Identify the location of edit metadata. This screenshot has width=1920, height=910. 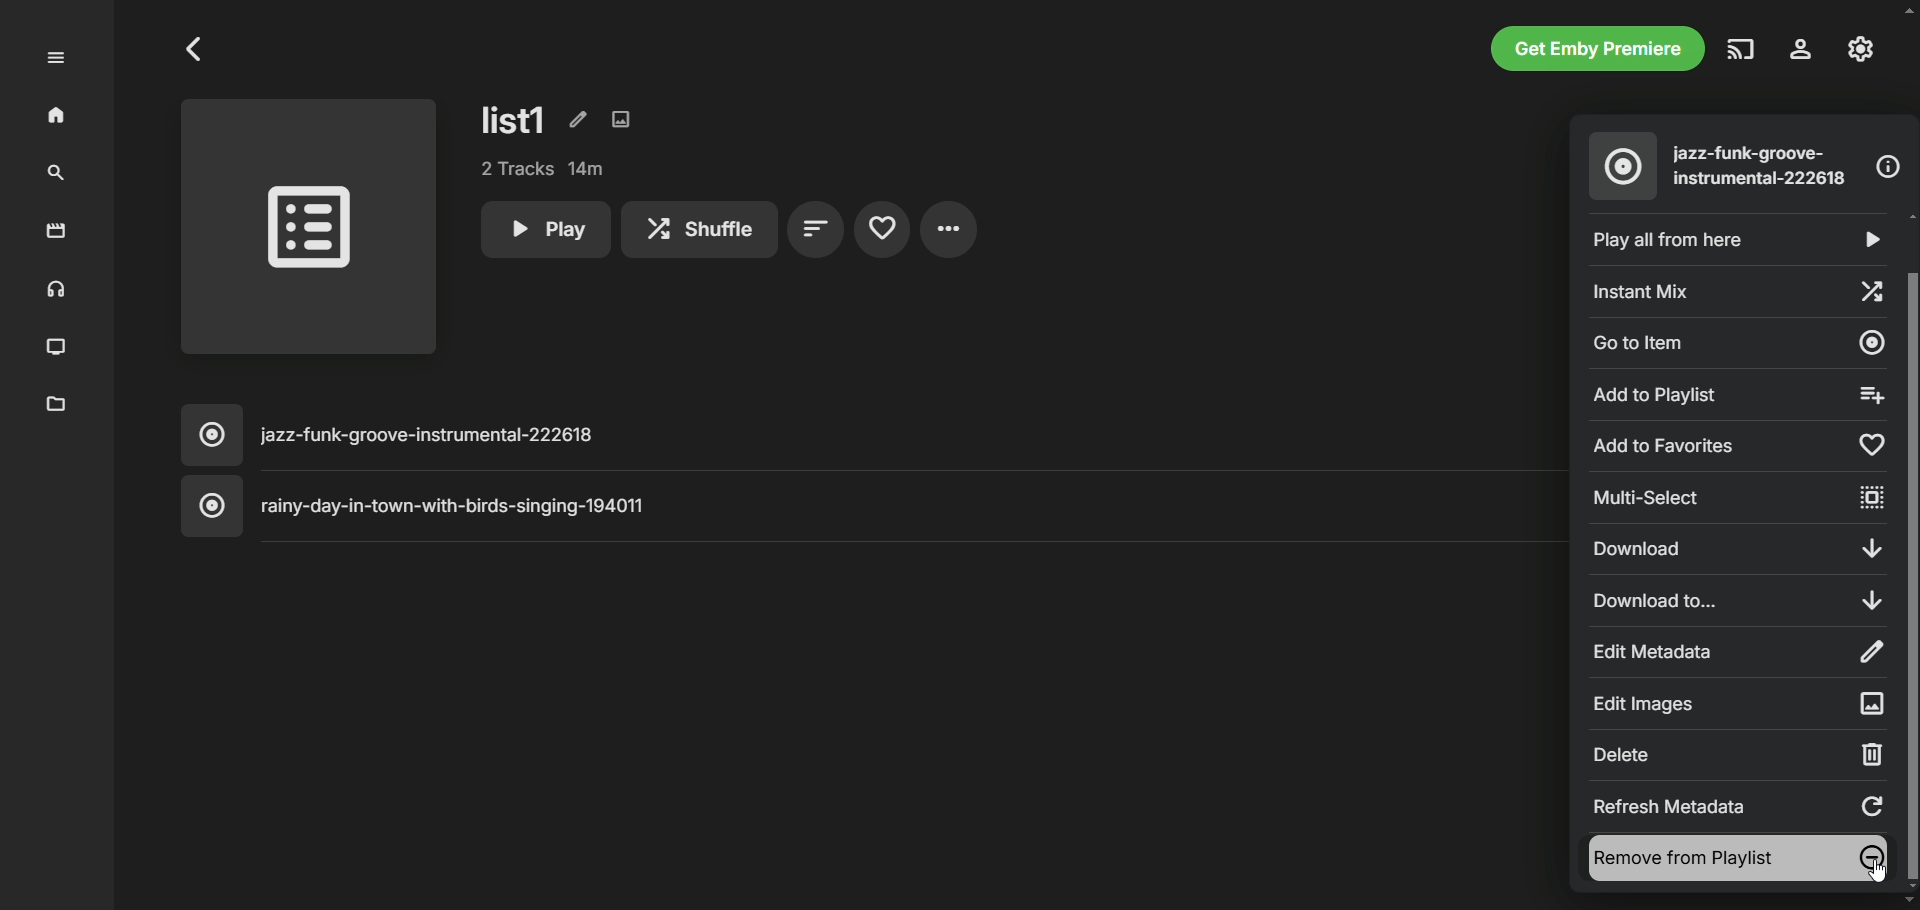
(575, 118).